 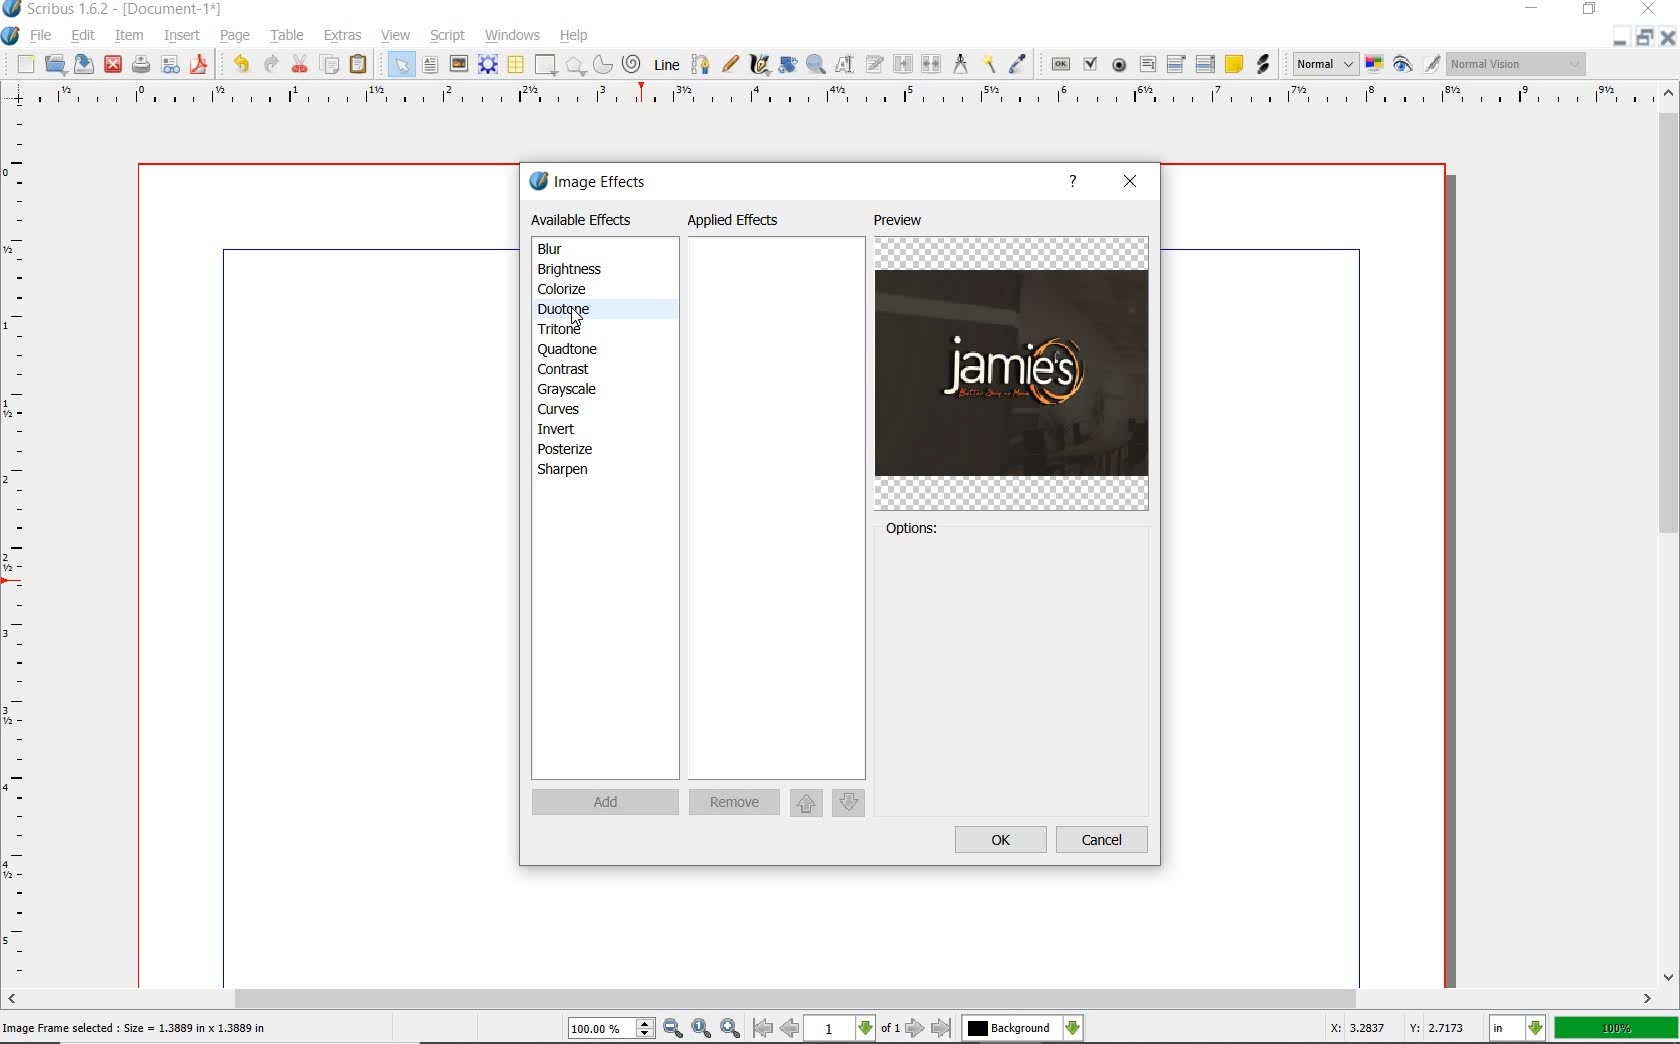 I want to click on LINE, so click(x=667, y=66).